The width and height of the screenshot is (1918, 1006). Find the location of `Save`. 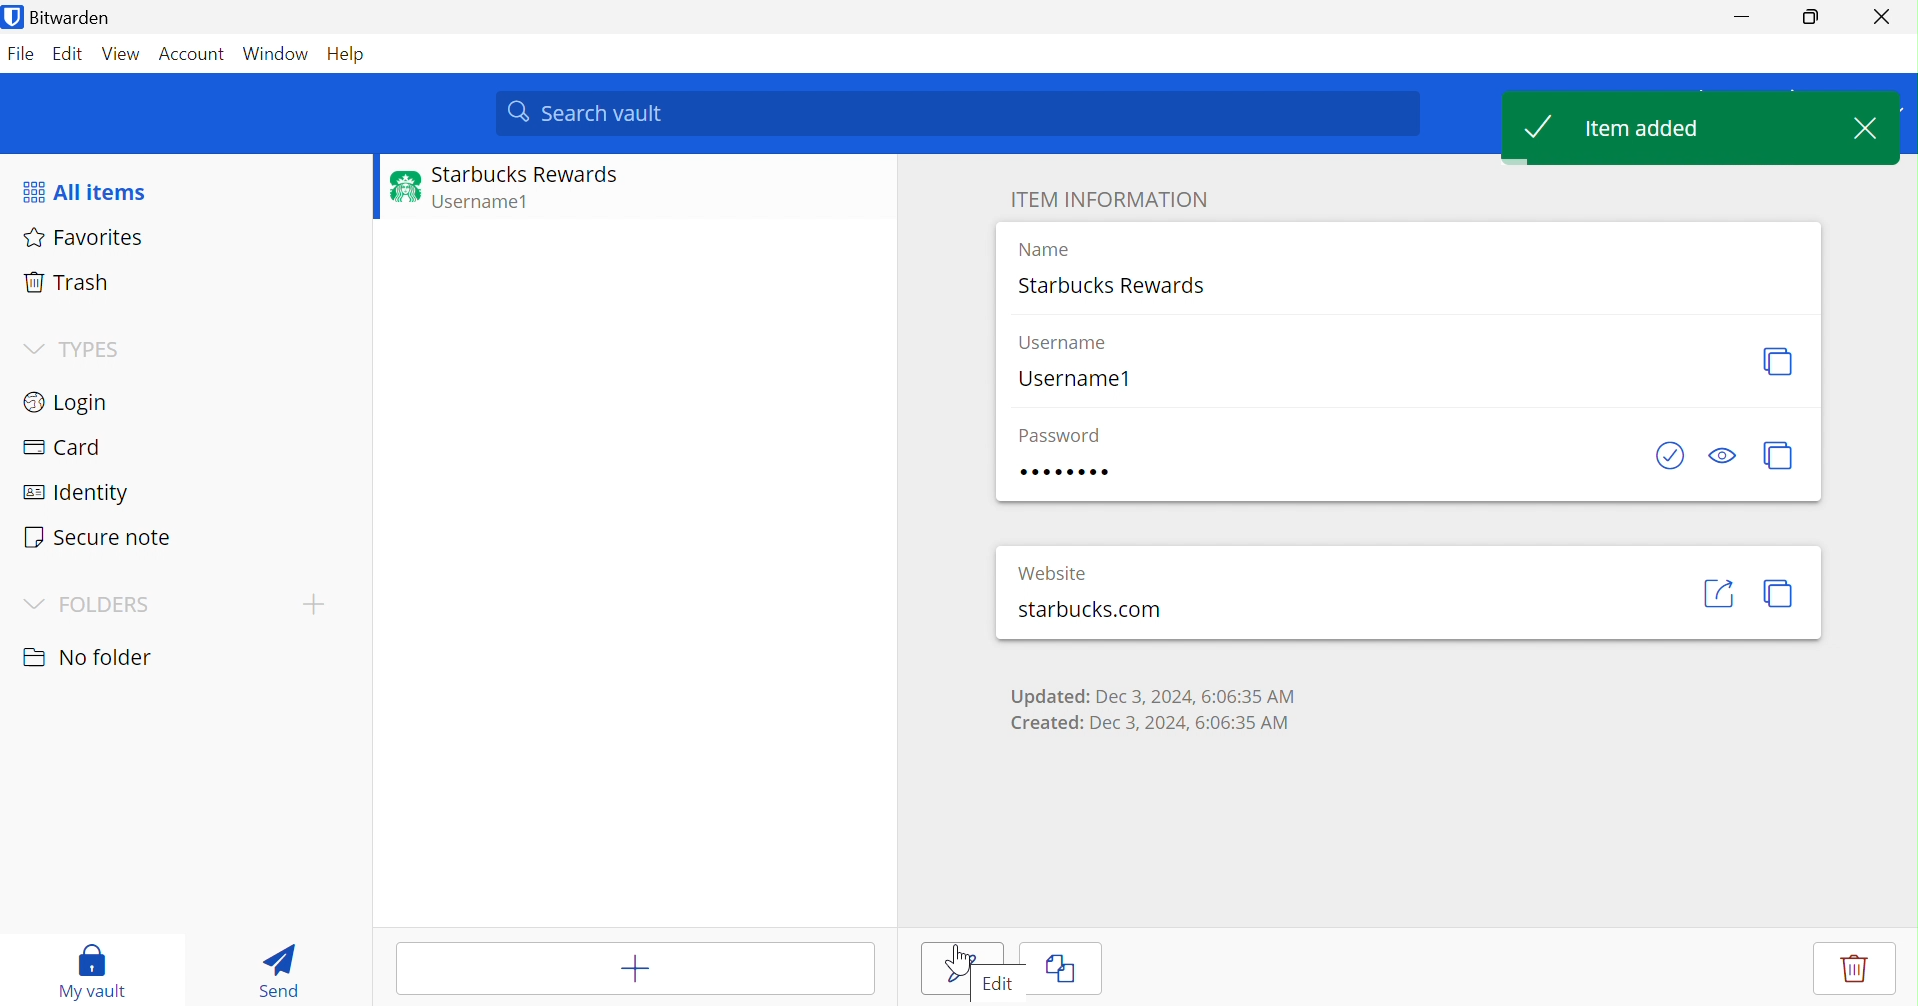

Save is located at coordinates (968, 970).